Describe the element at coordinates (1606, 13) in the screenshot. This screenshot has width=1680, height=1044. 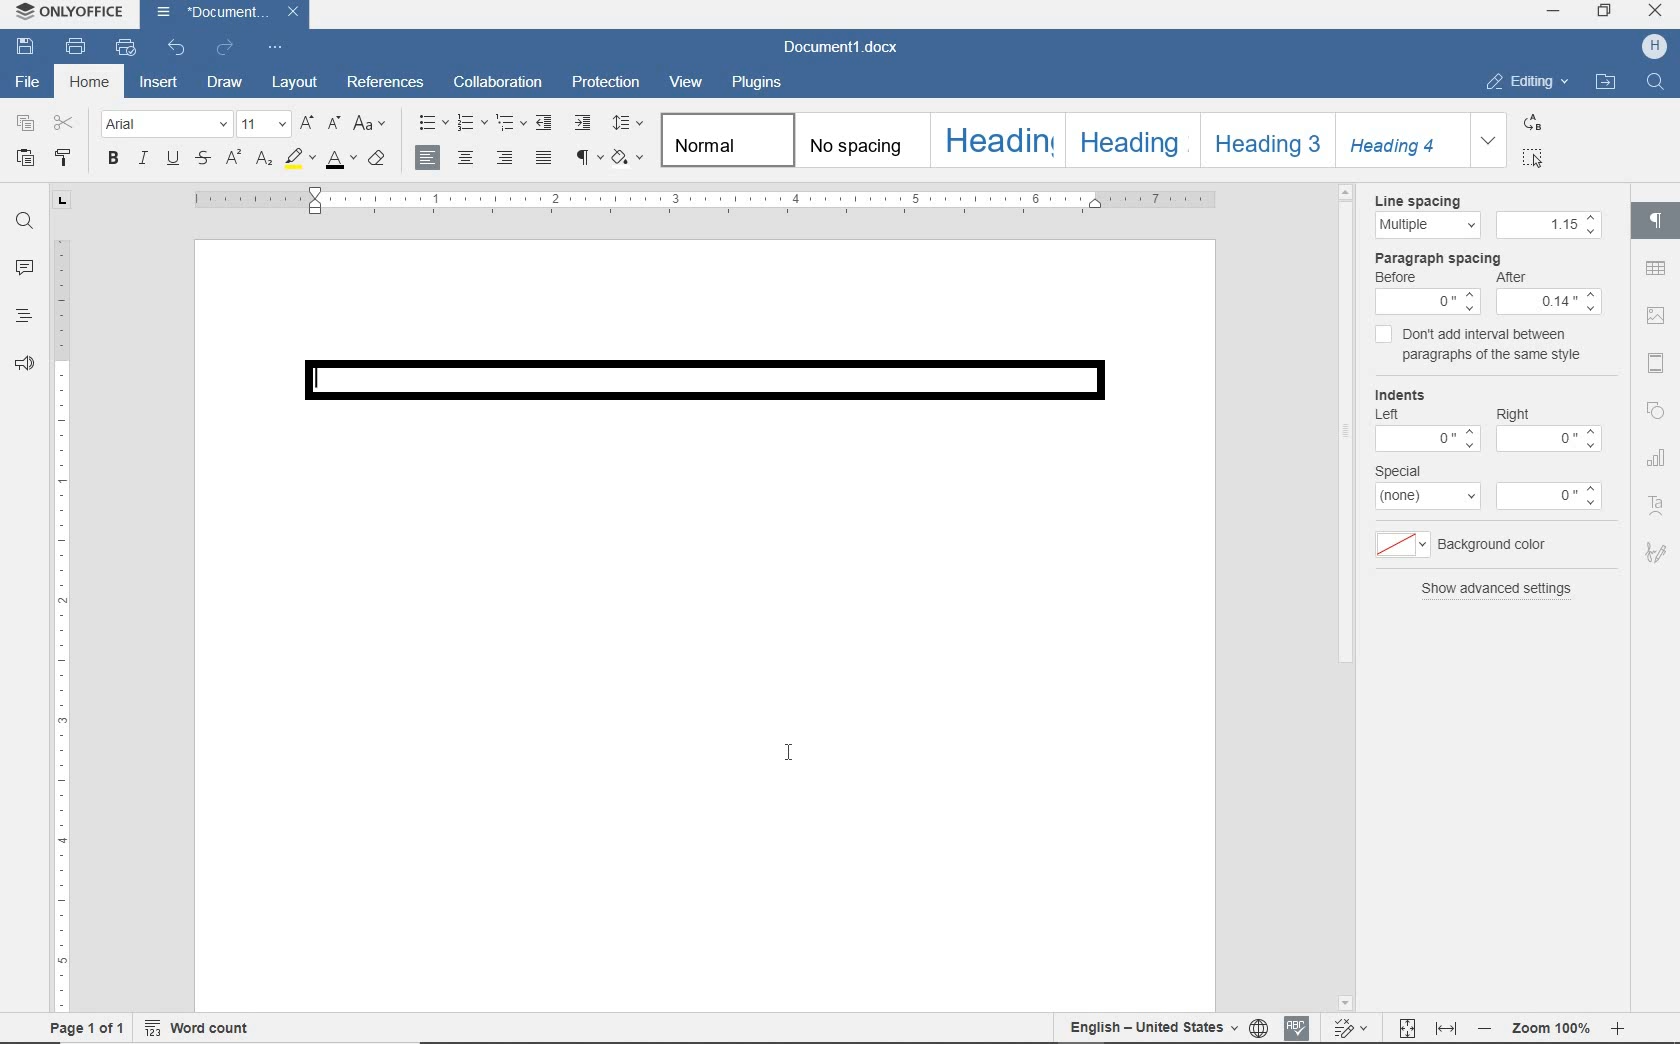
I see `RESTORE` at that location.